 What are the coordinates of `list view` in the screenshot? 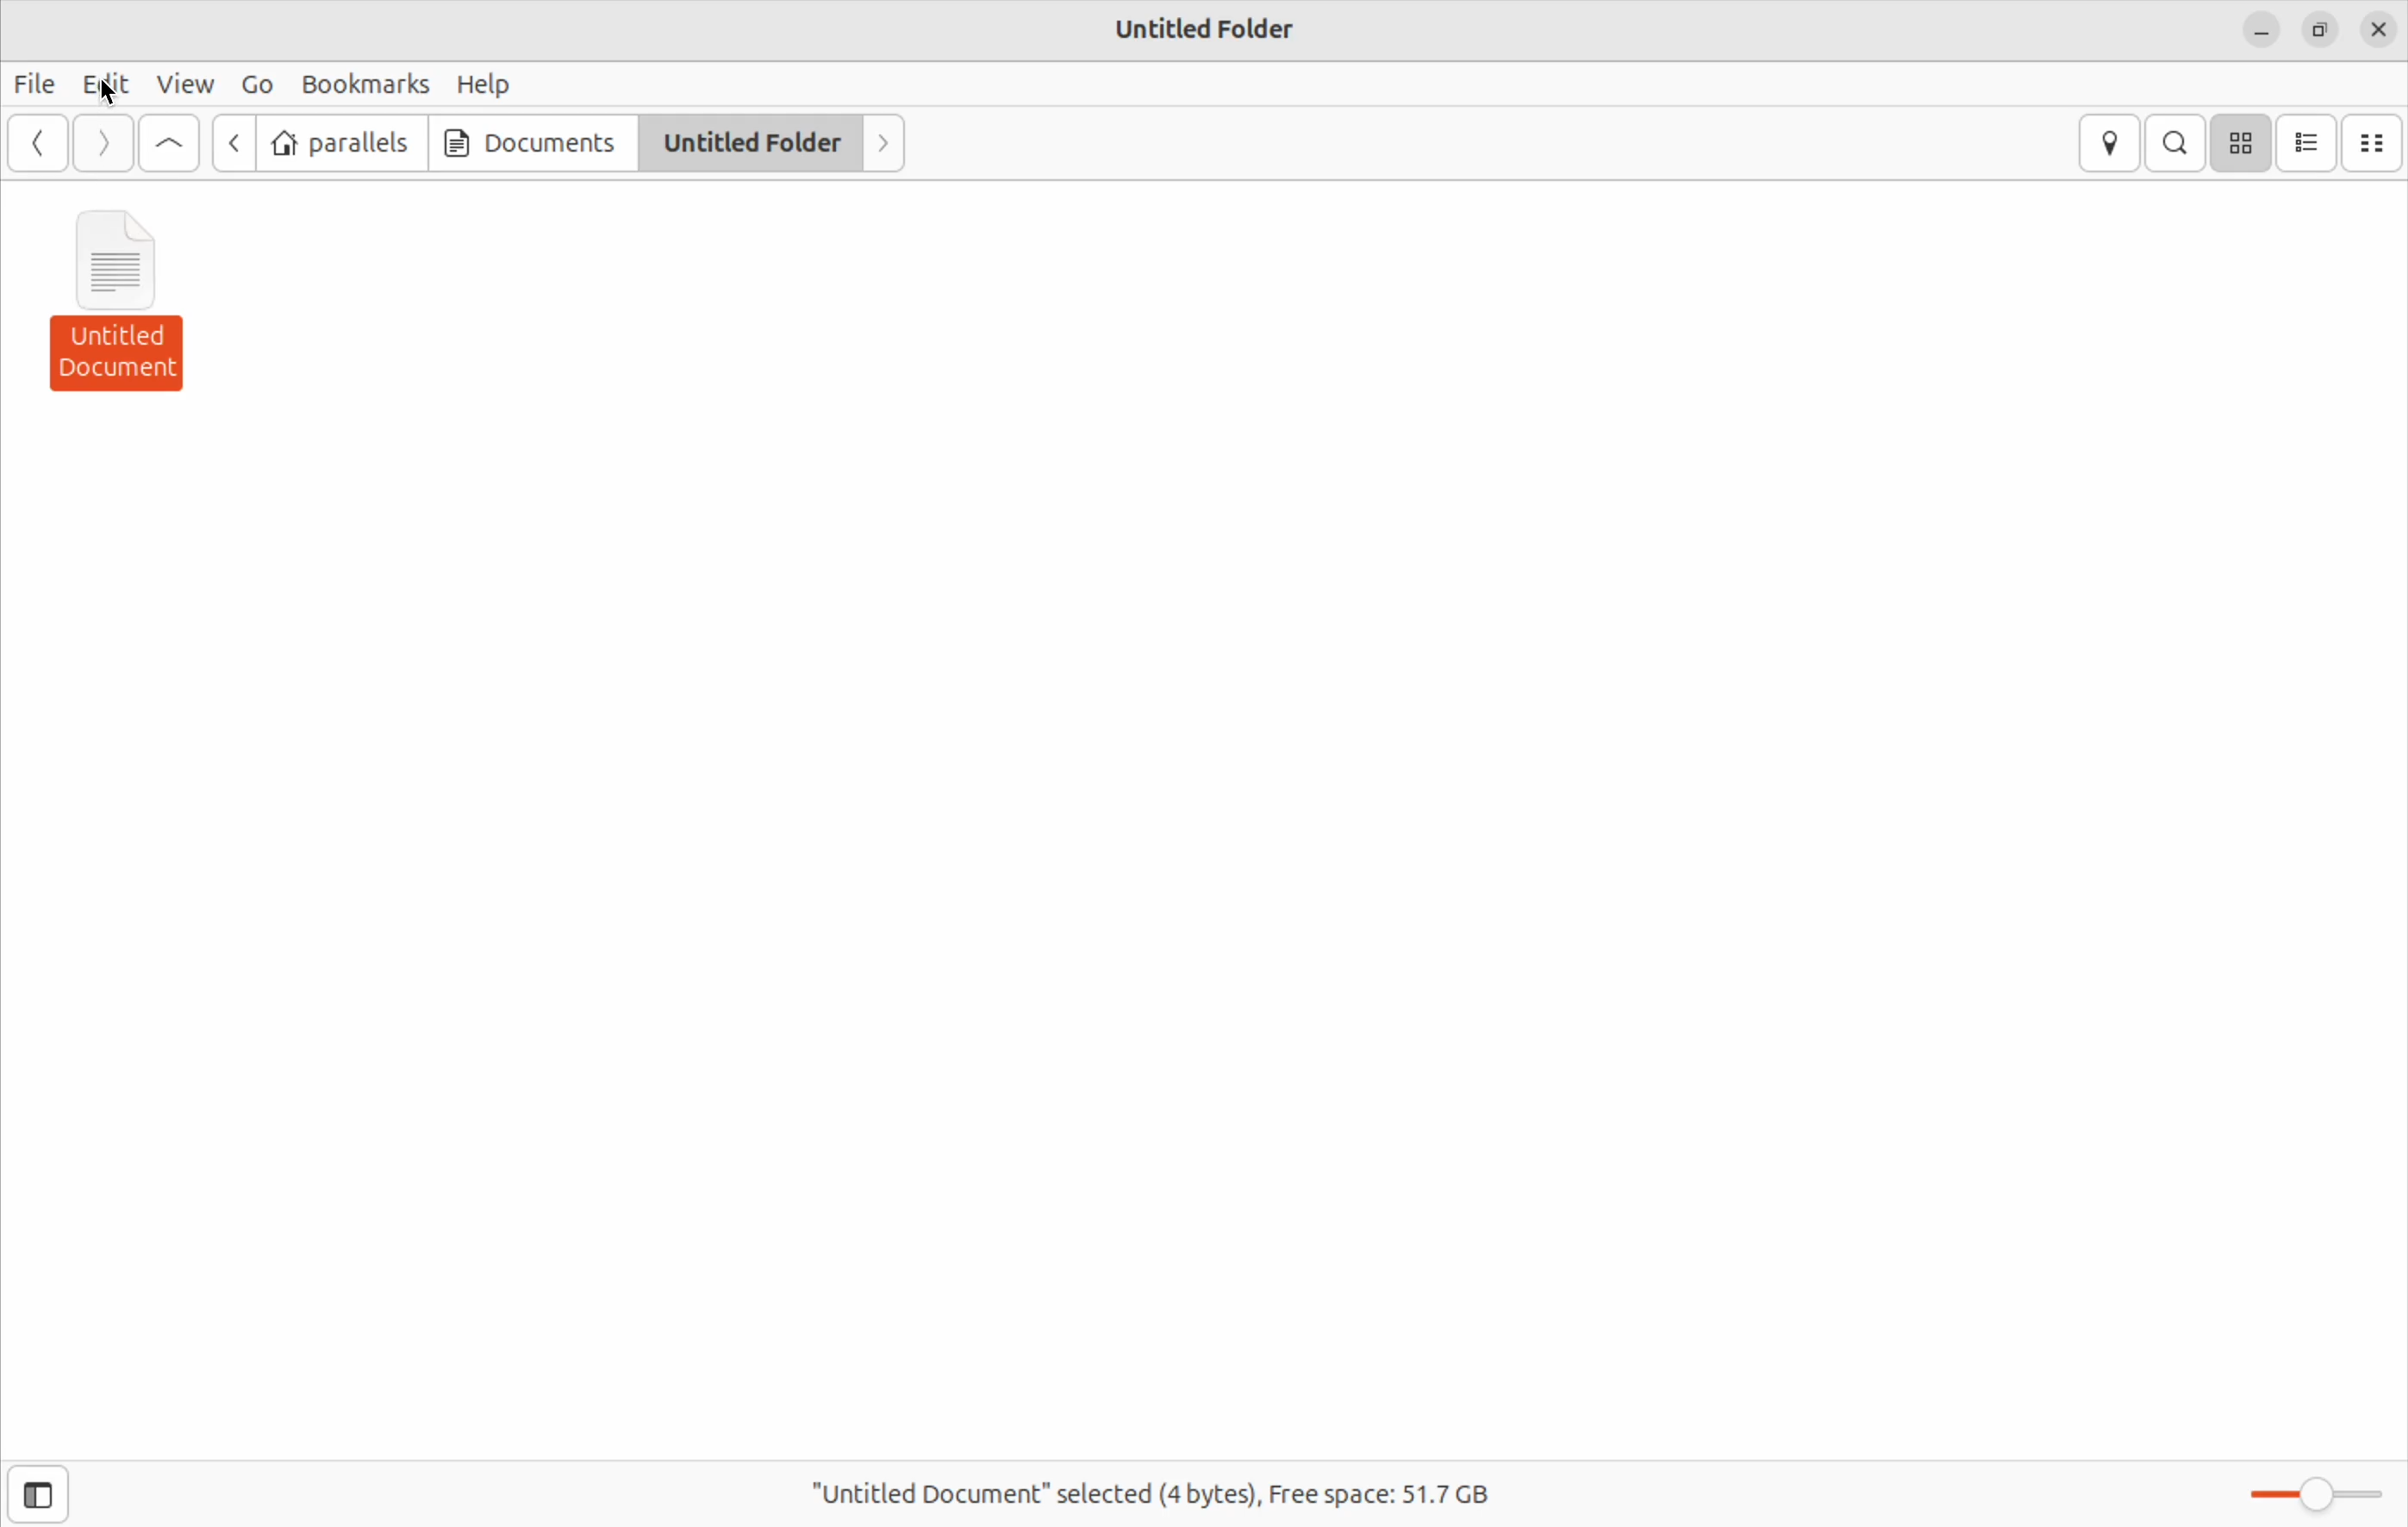 It's located at (2309, 143).